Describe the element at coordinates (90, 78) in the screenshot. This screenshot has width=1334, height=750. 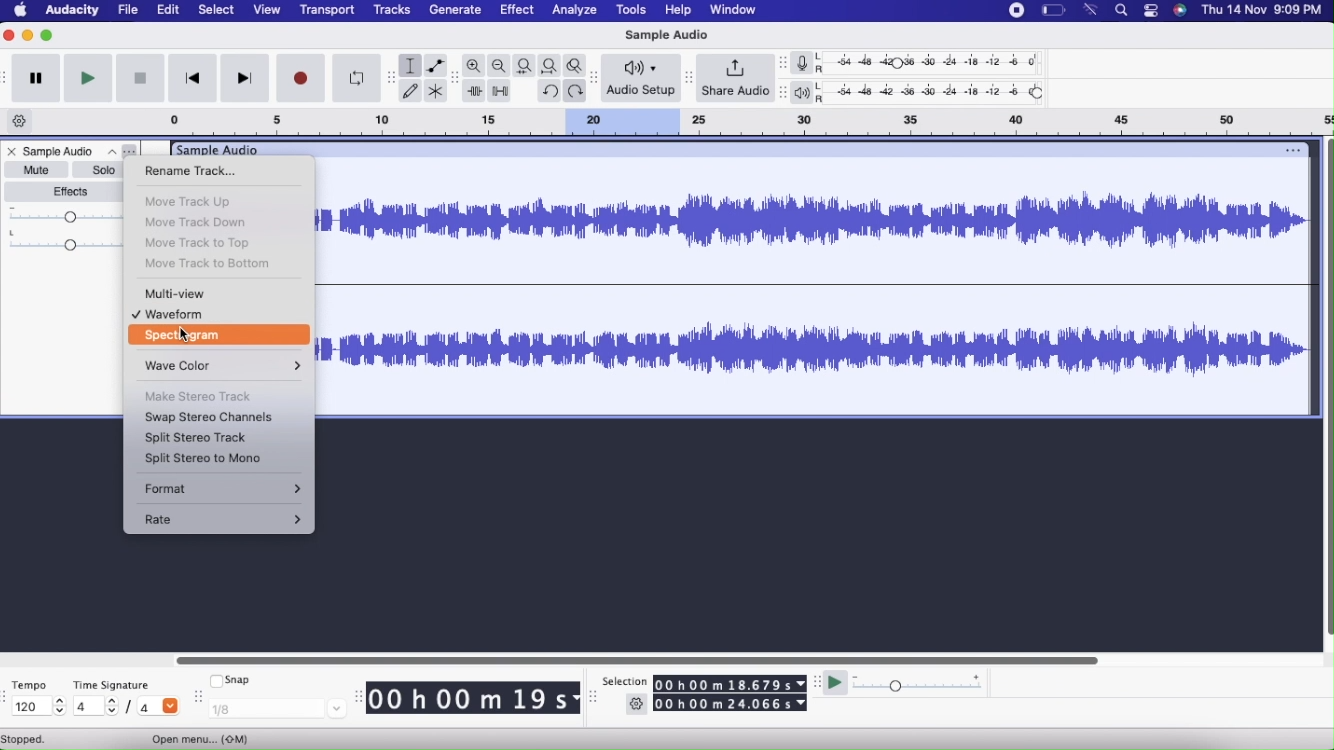
I see `Play` at that location.